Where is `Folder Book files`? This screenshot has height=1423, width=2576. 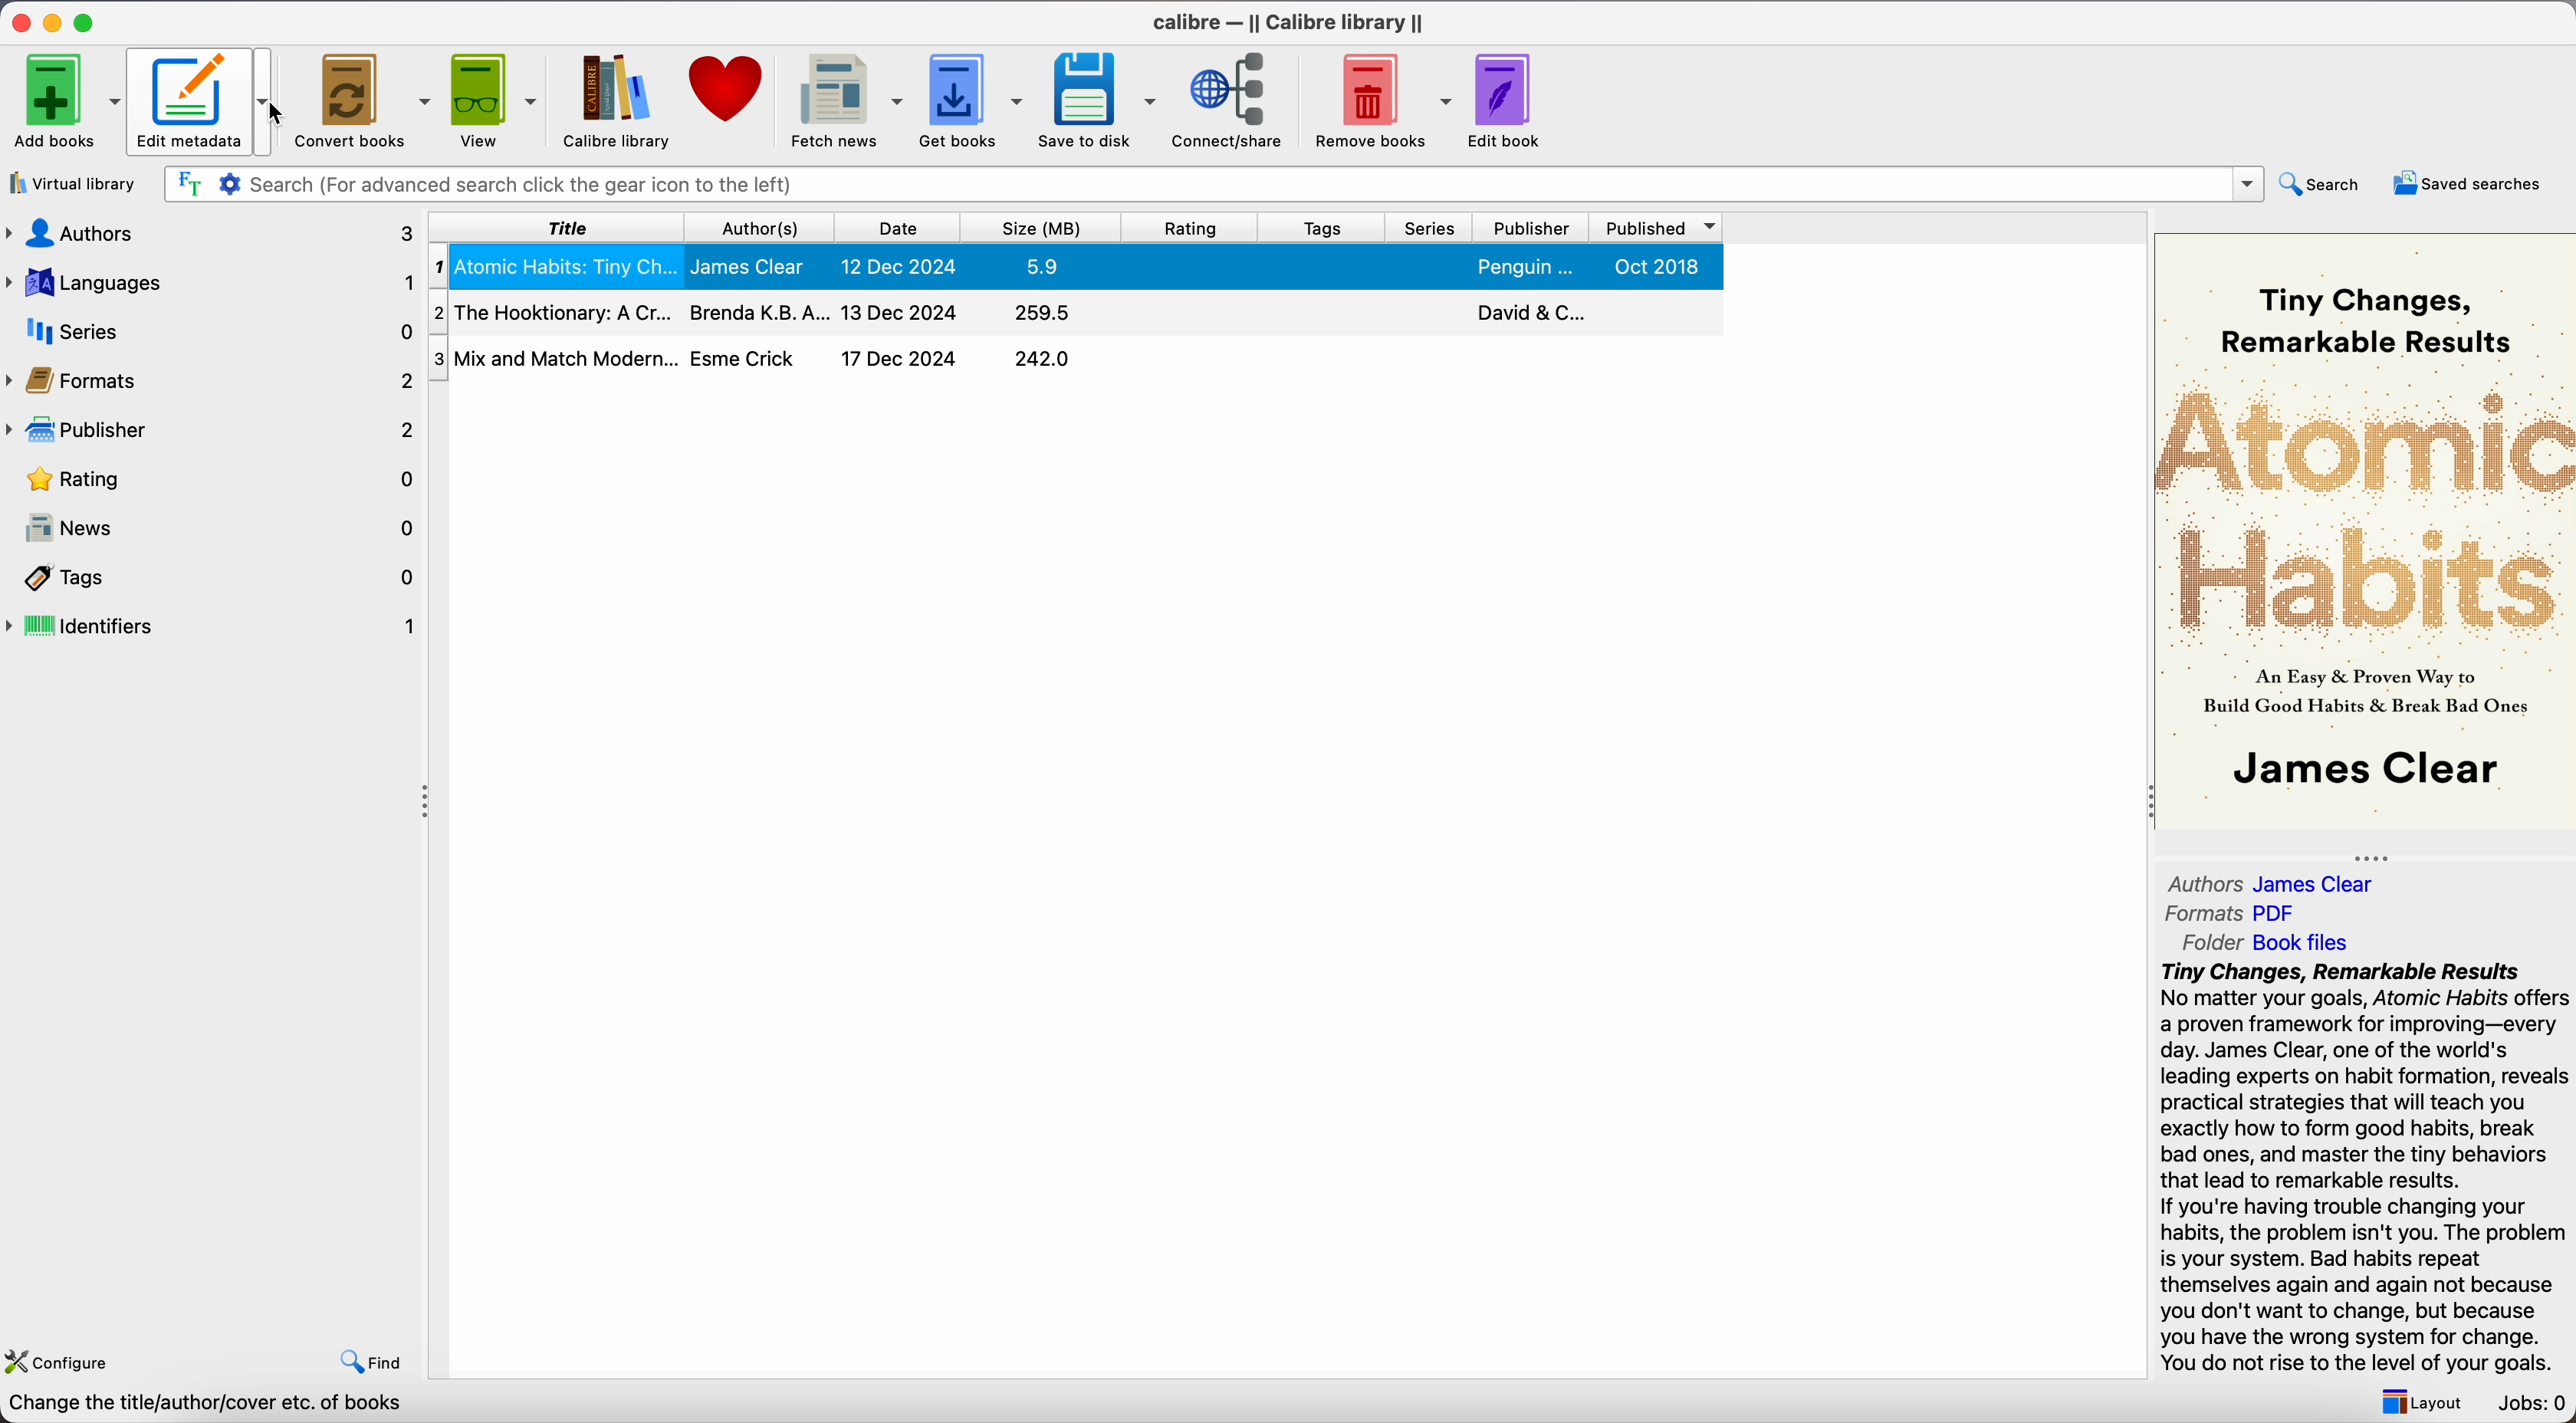 Folder Book files is located at coordinates (2272, 942).